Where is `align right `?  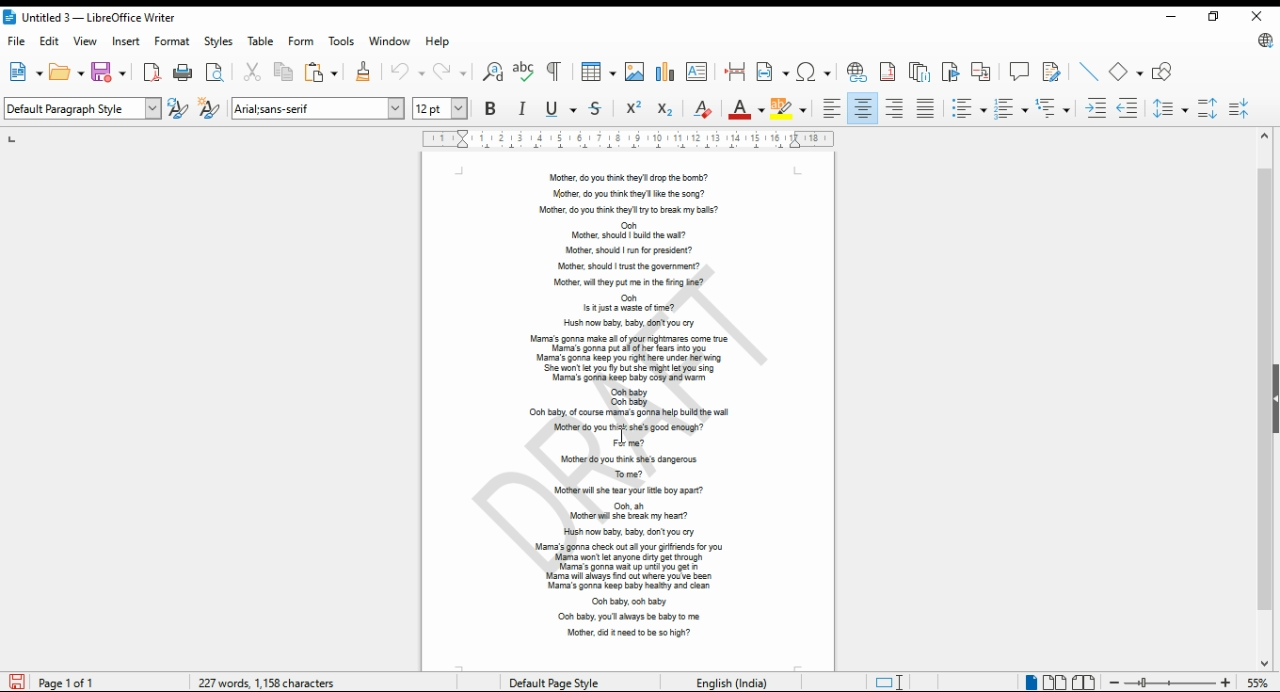
align right  is located at coordinates (897, 108).